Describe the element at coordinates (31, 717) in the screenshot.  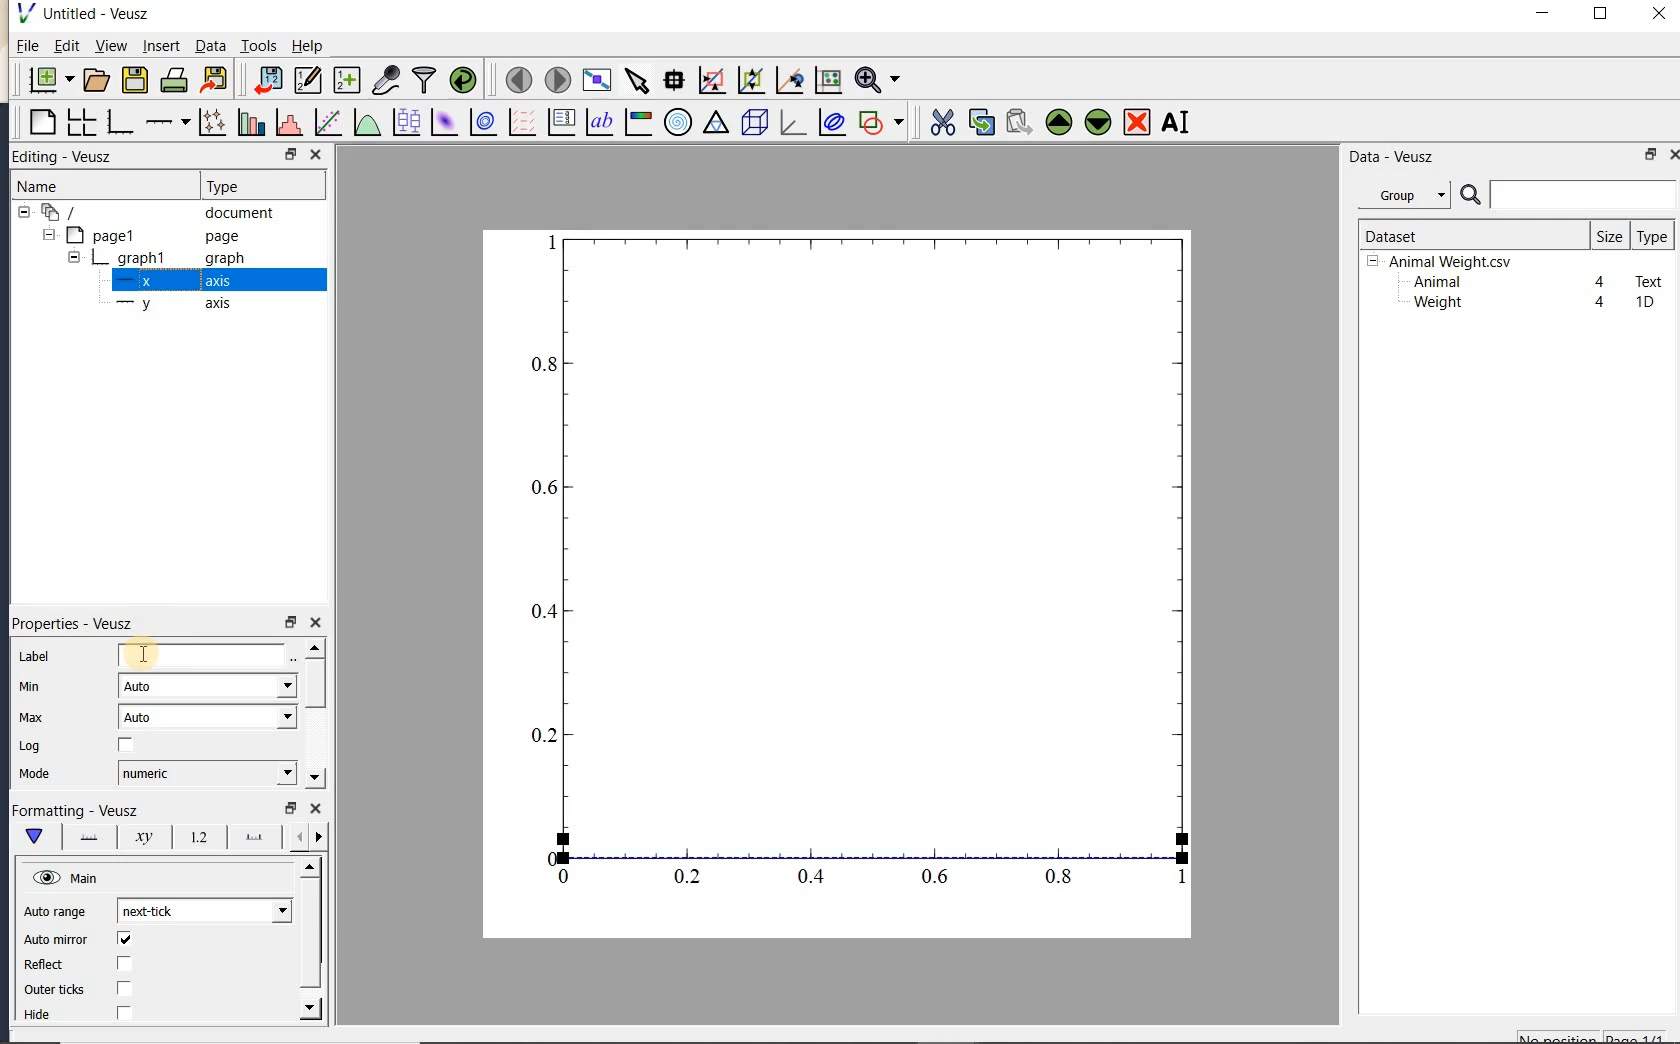
I see `Max` at that location.